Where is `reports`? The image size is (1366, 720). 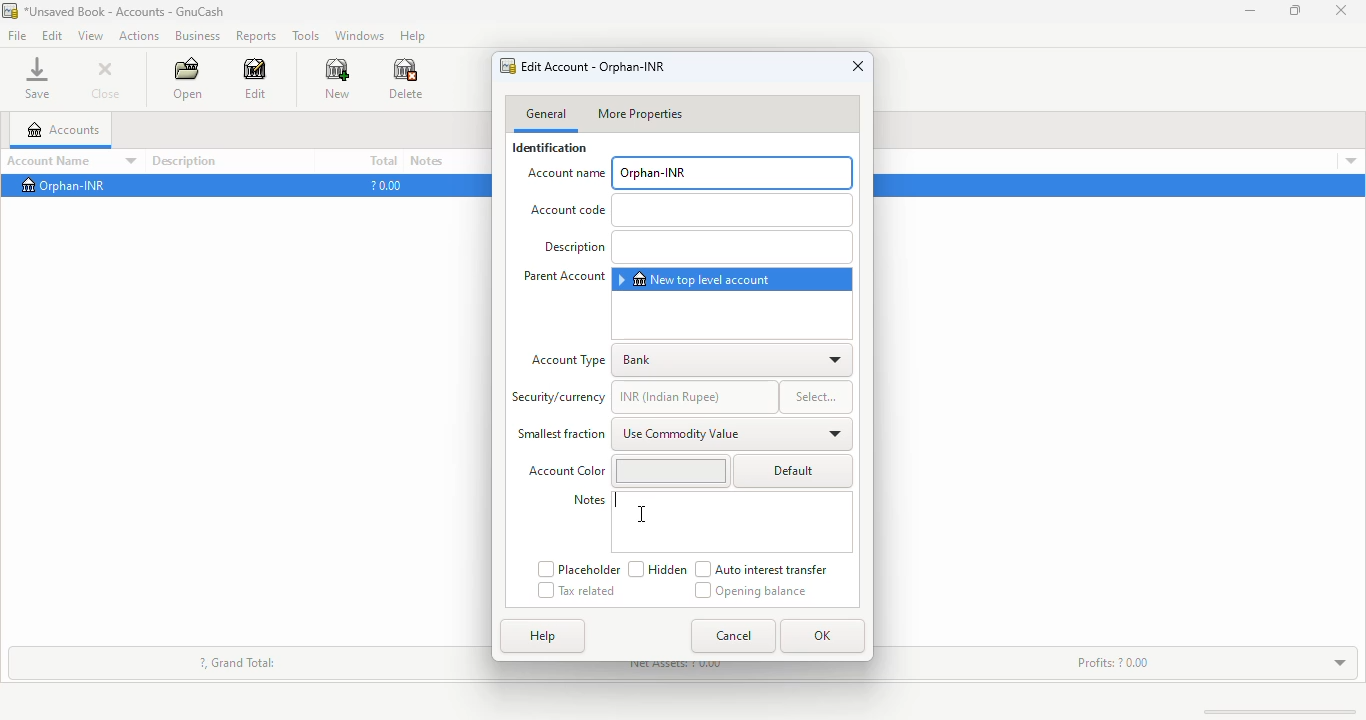 reports is located at coordinates (255, 36).